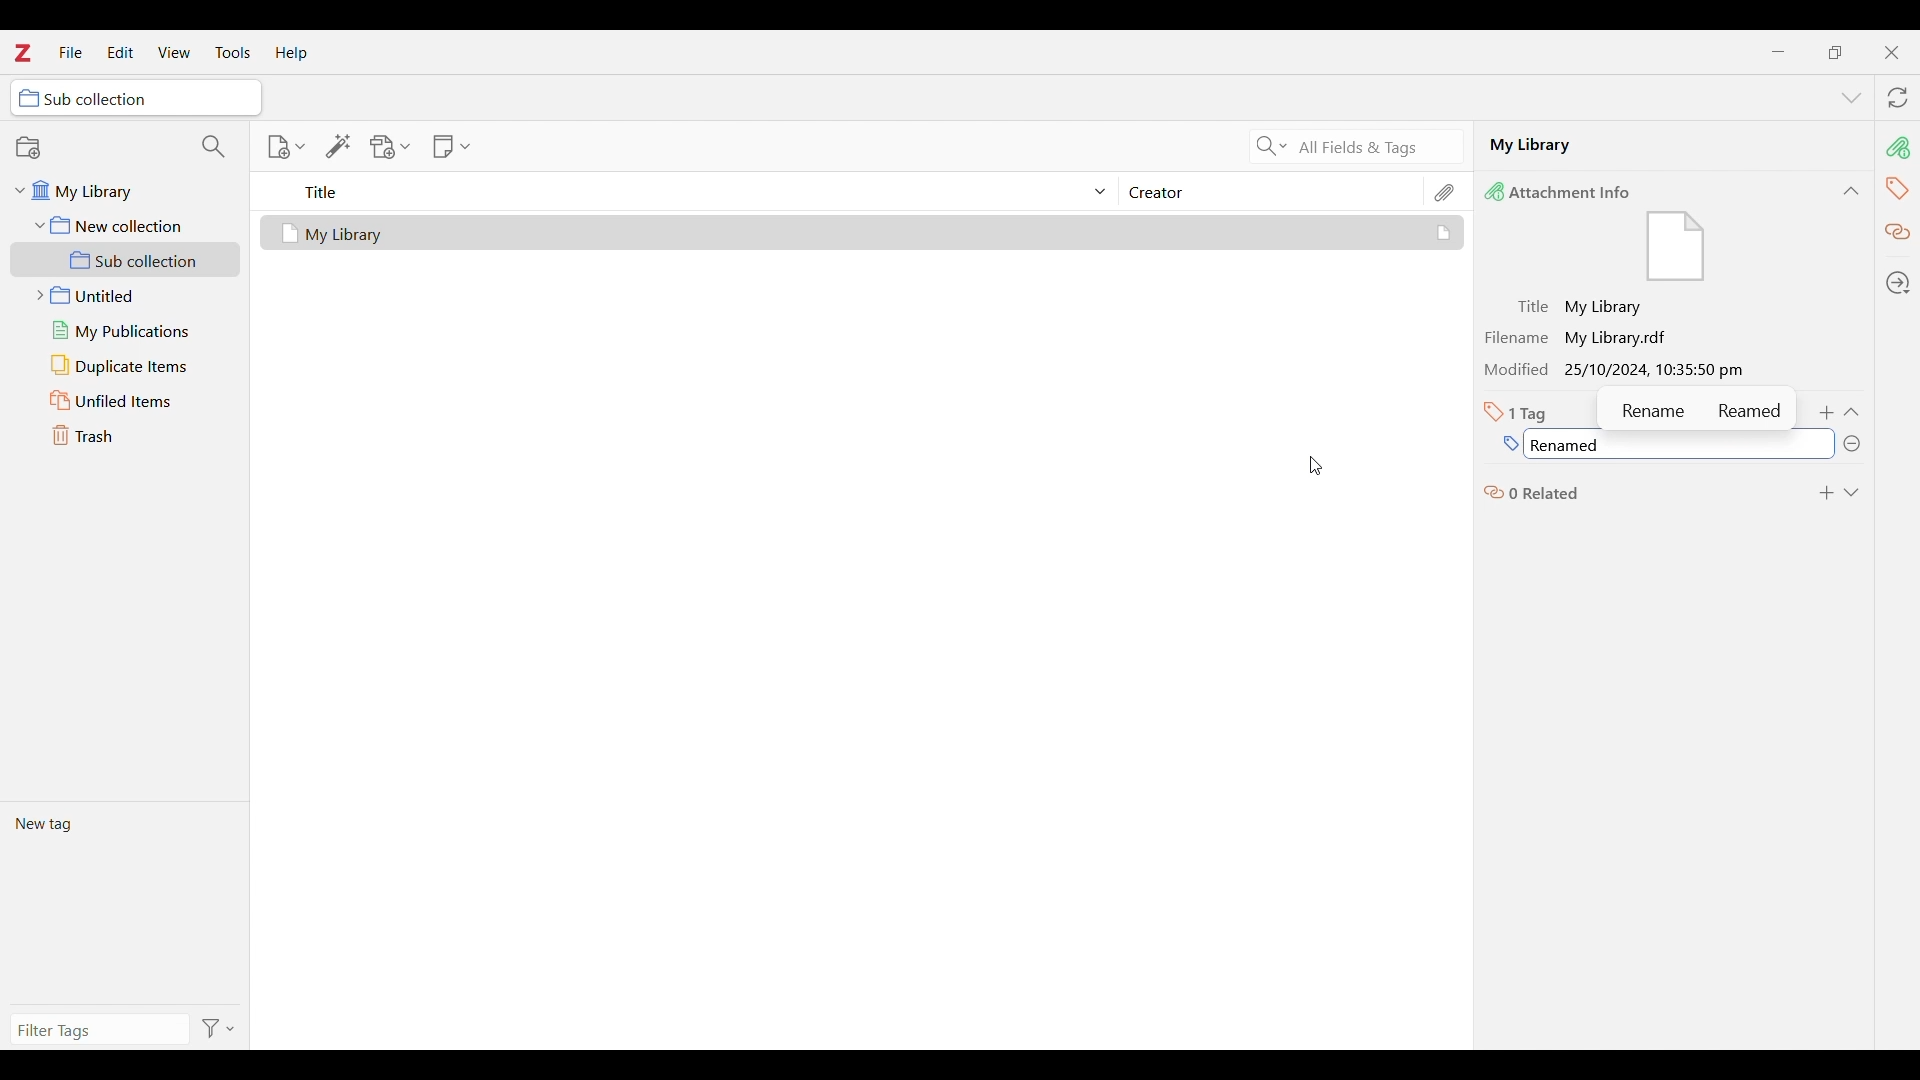 This screenshot has height=1080, width=1920. I want to click on Attachments, so click(1446, 192).